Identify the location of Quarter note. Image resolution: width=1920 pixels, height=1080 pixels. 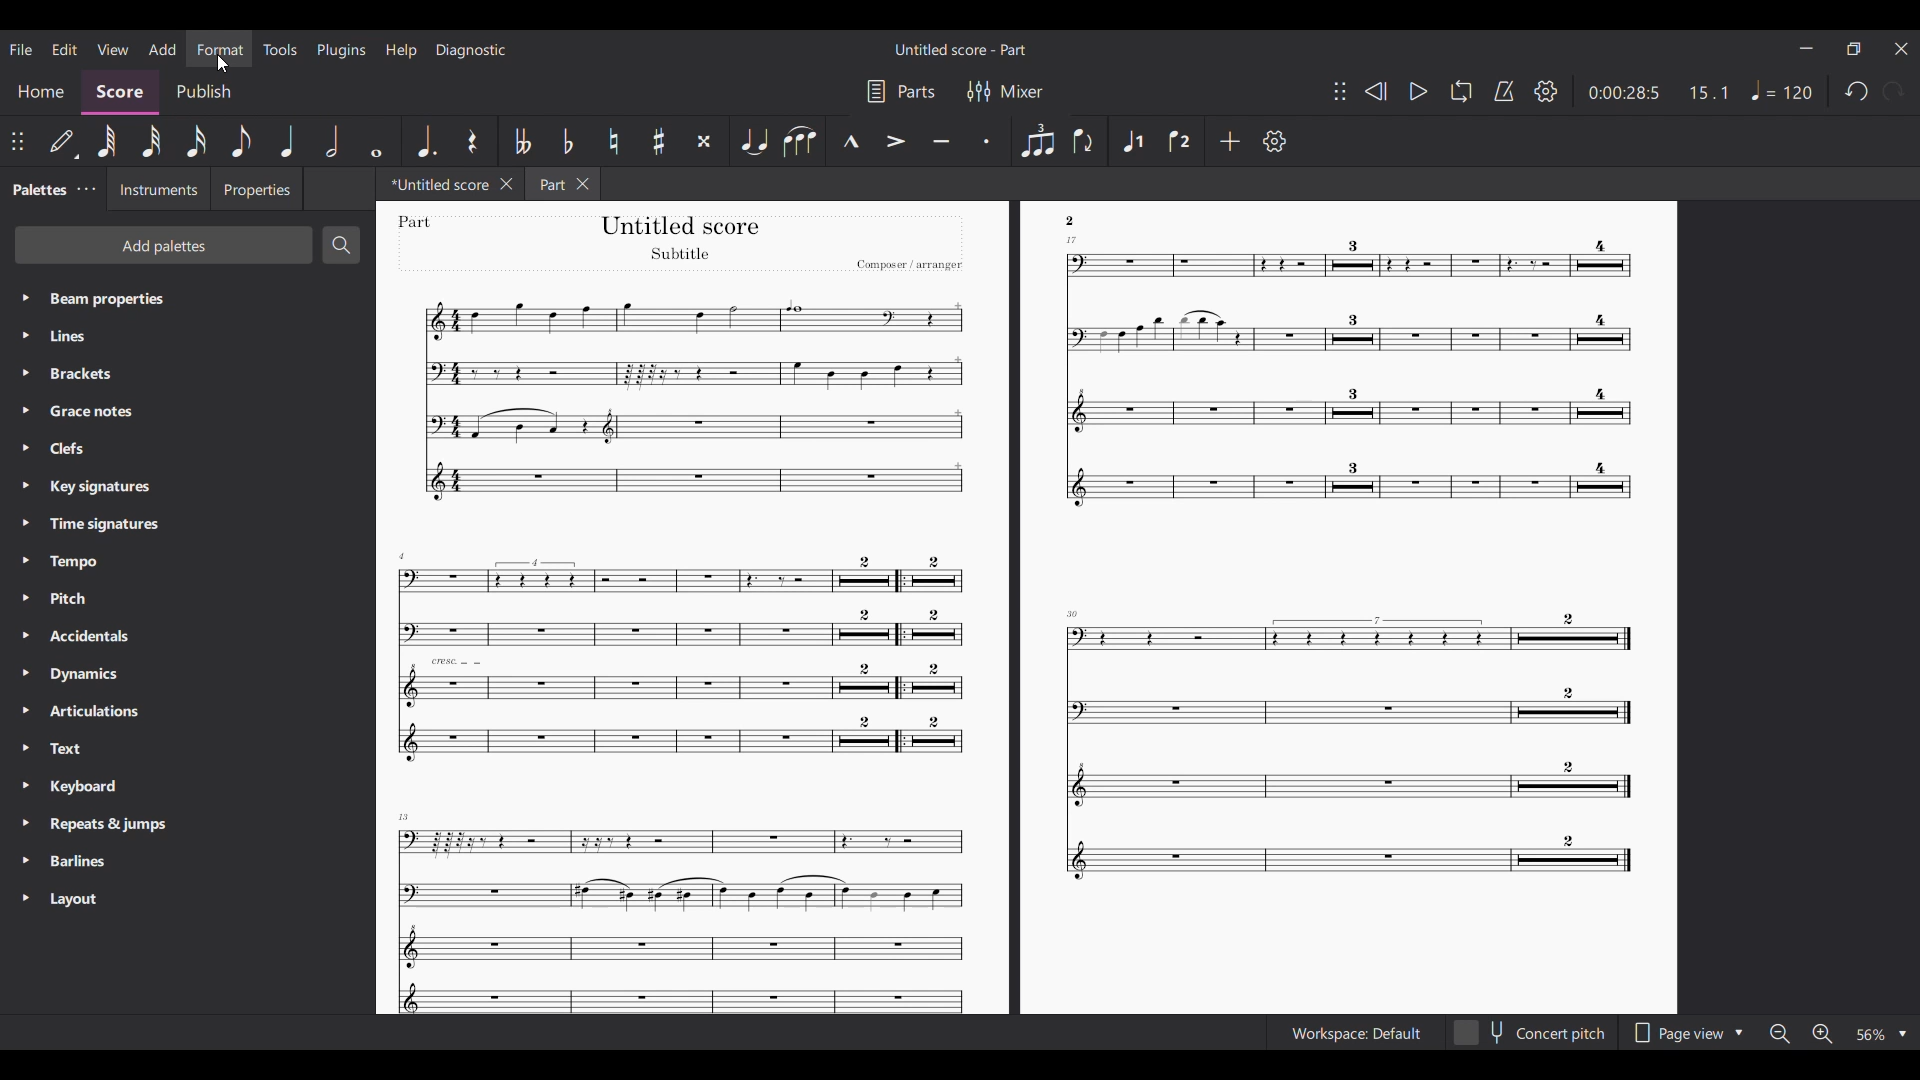
(288, 140).